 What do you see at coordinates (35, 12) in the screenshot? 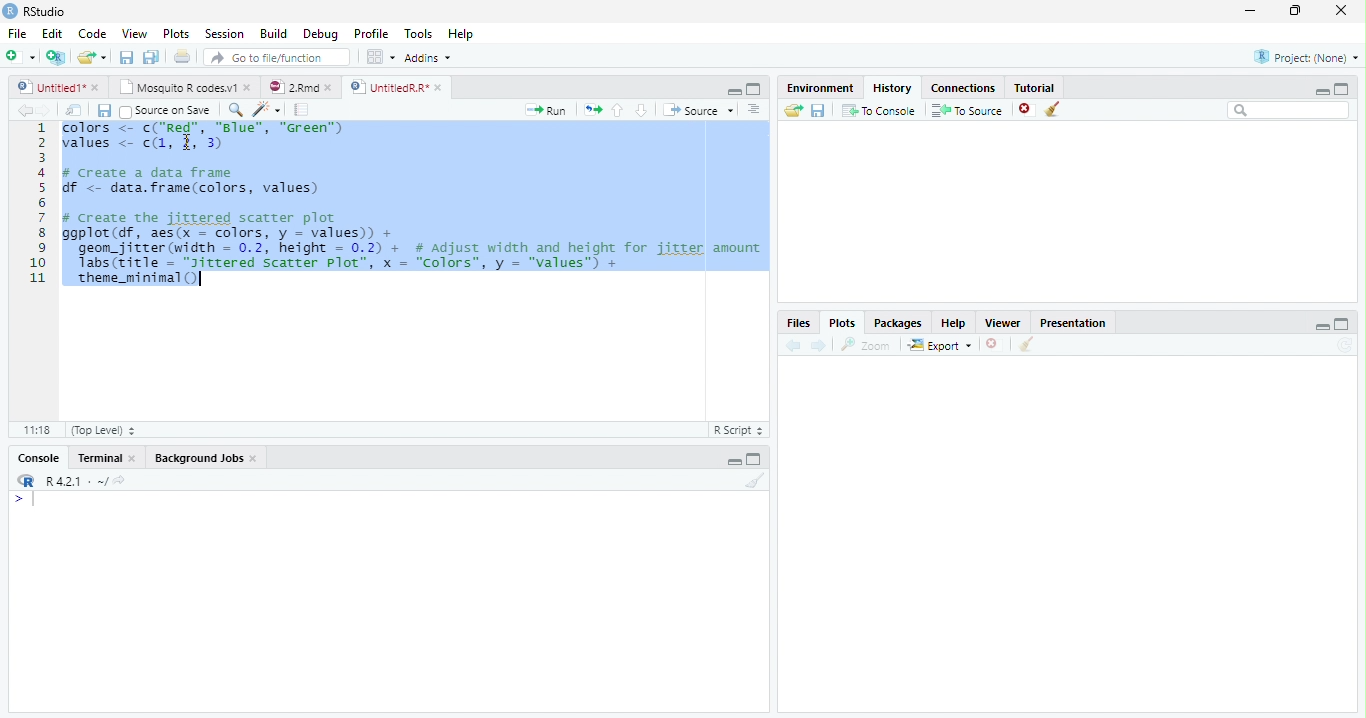
I see `RStudio` at bounding box center [35, 12].